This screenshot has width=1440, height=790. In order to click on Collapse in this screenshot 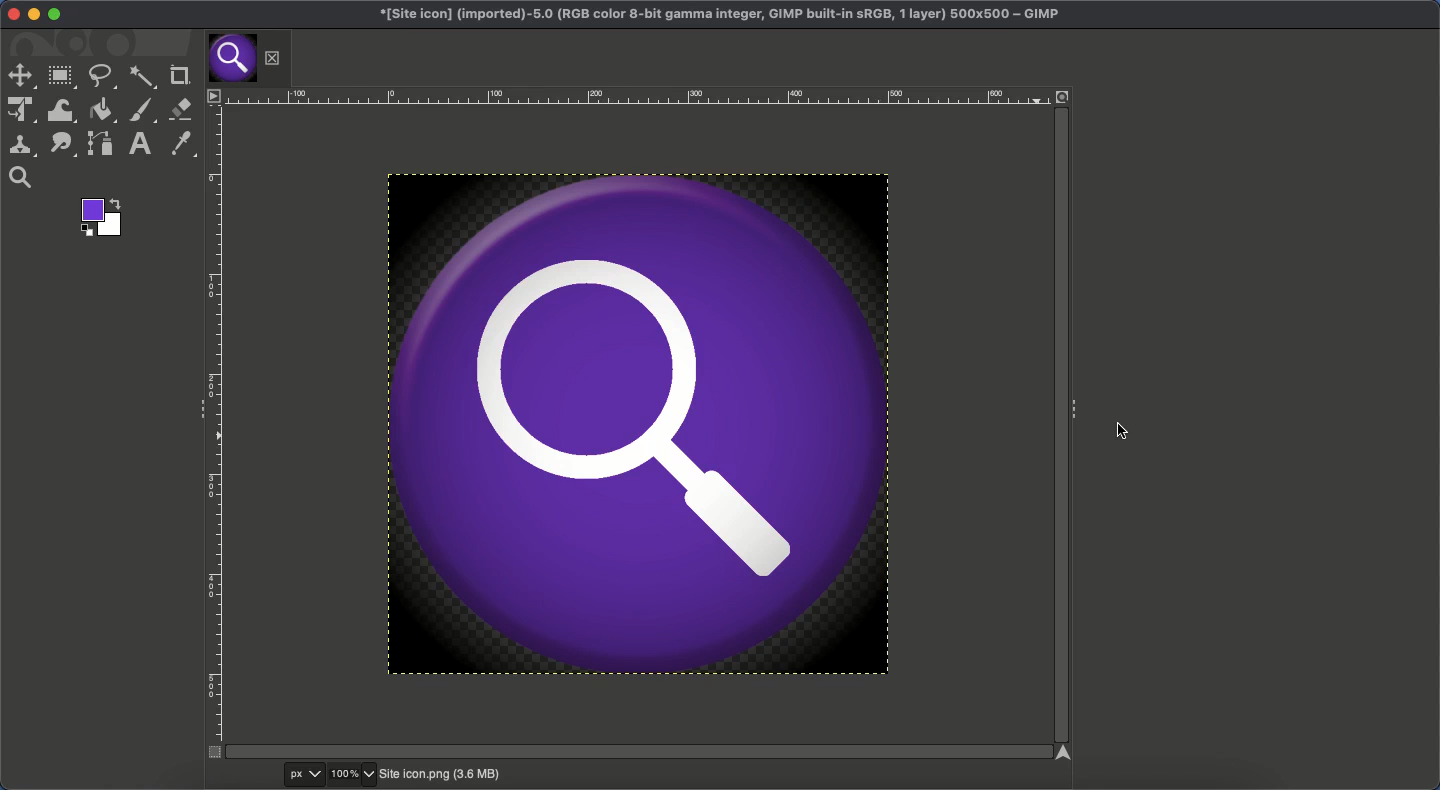, I will do `click(1077, 406)`.